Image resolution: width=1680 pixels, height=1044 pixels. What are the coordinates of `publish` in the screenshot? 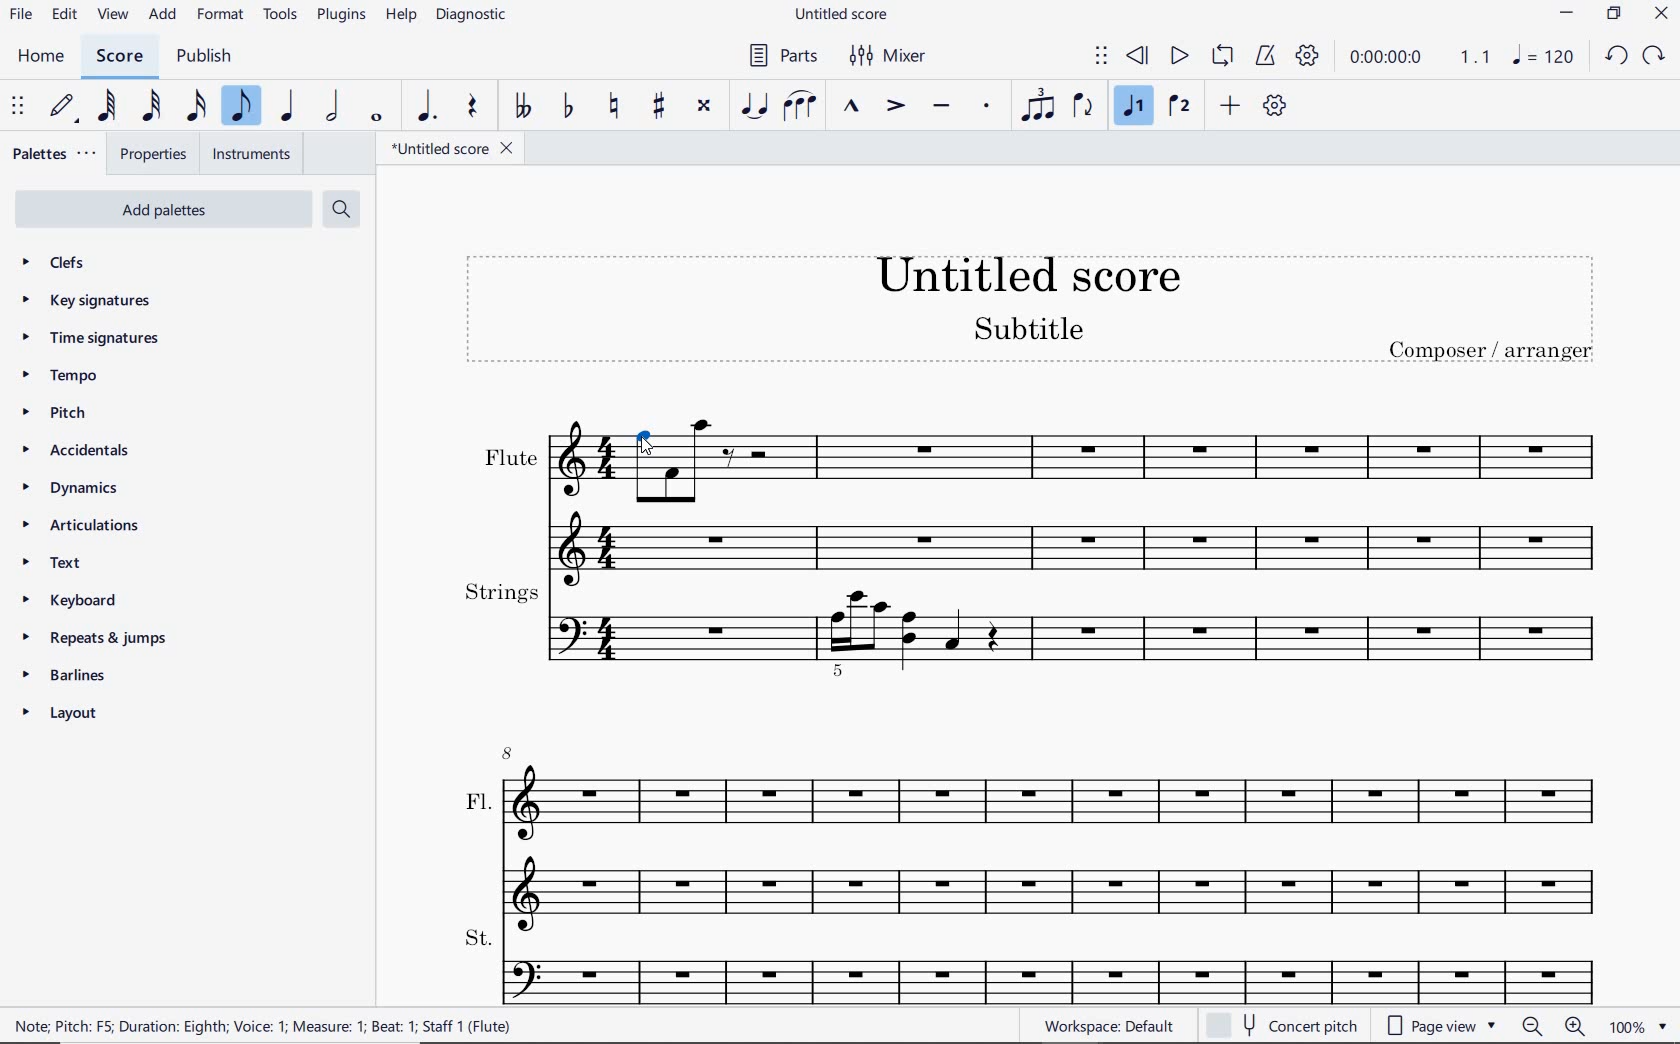 It's located at (203, 57).